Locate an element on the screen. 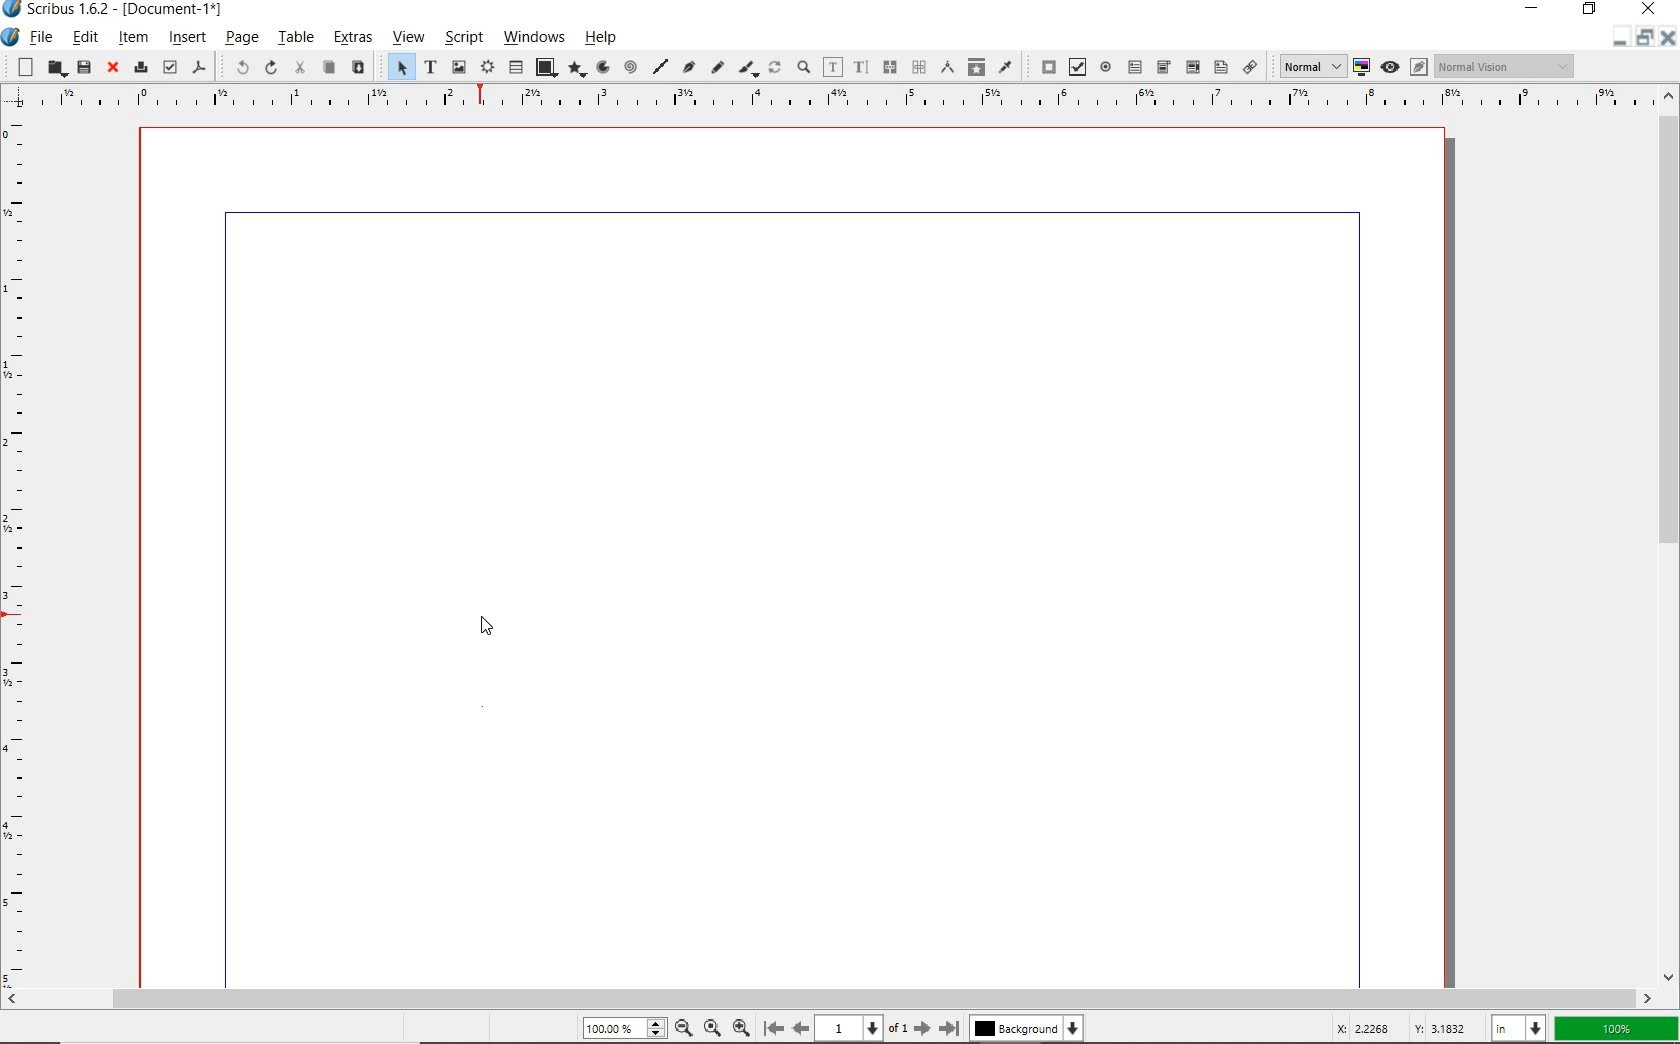  Previous page is located at coordinates (798, 1028).